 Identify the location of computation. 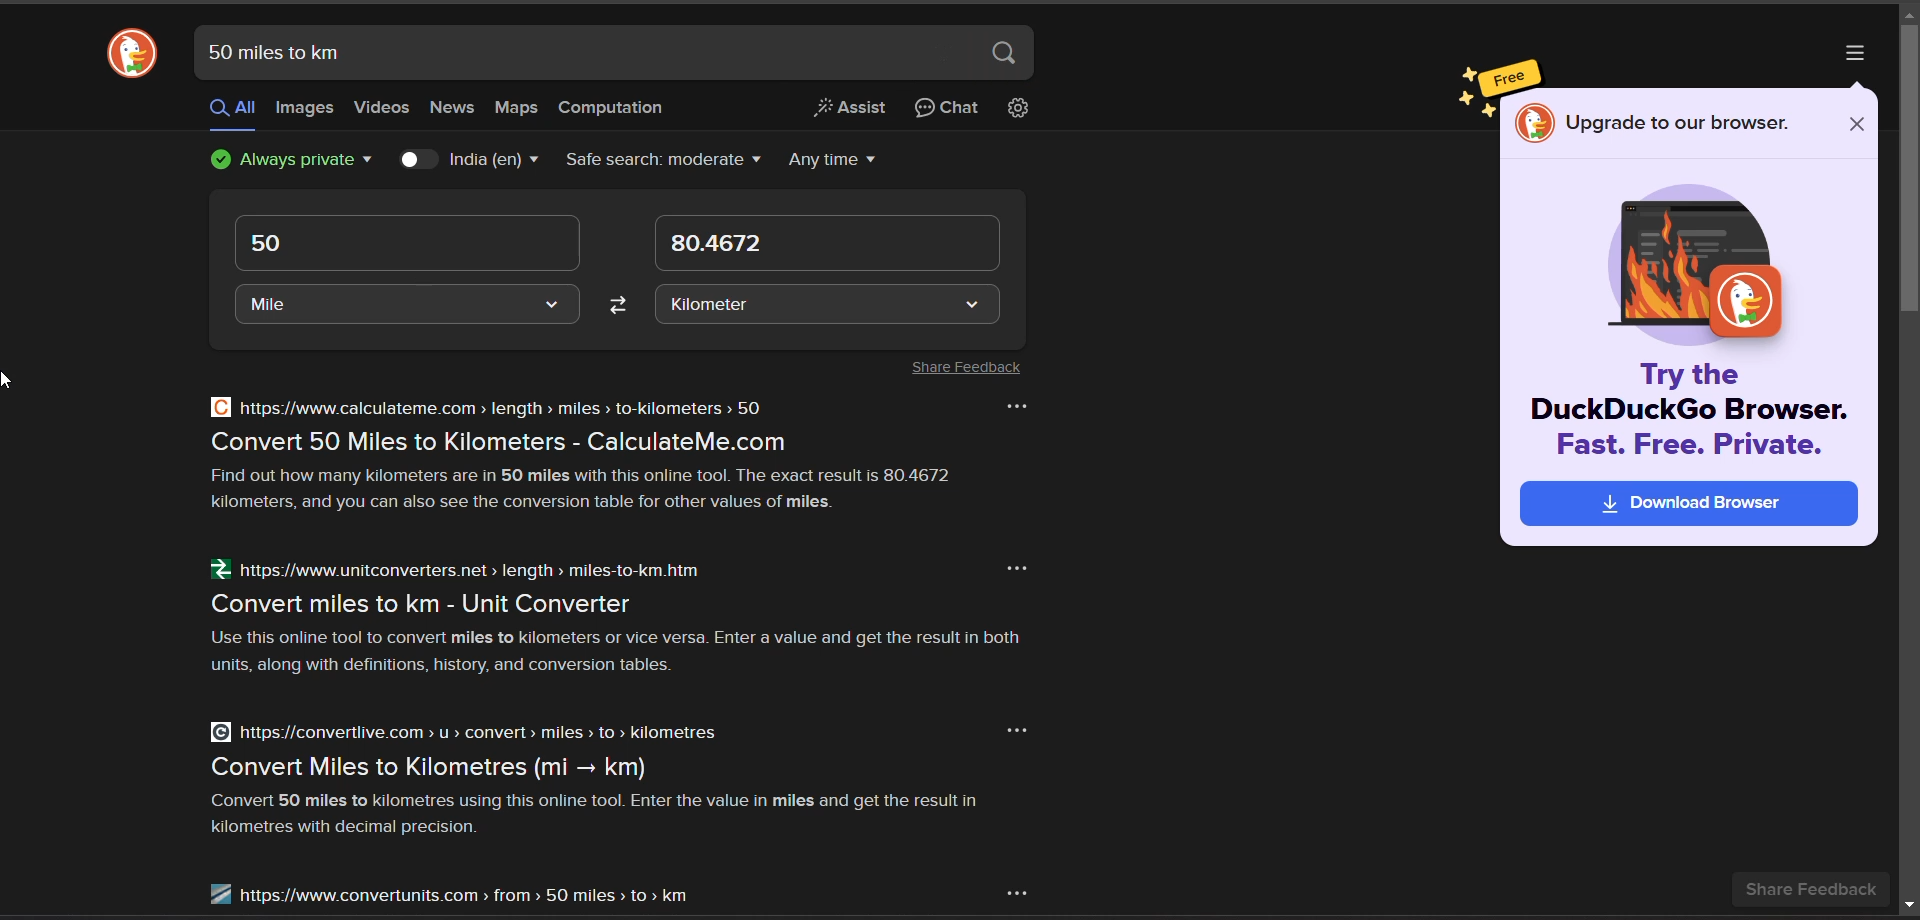
(617, 107).